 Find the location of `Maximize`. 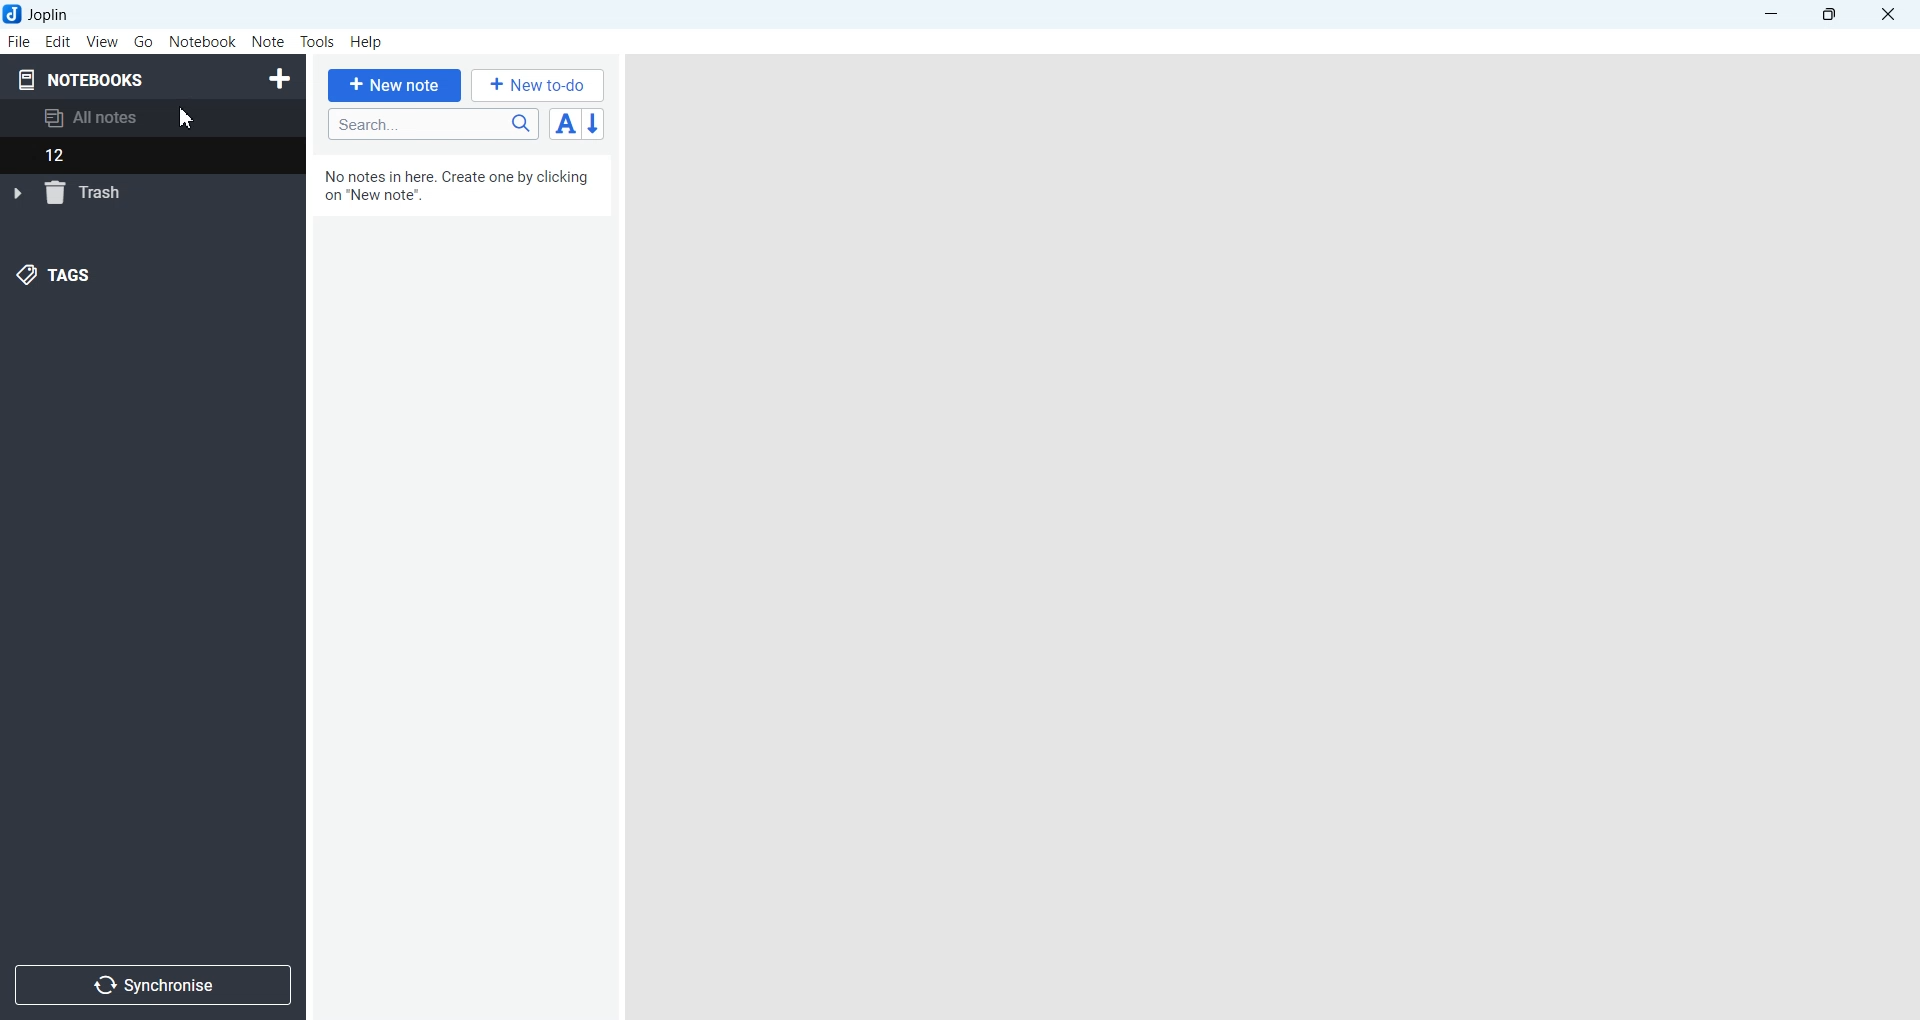

Maximize is located at coordinates (1833, 15).